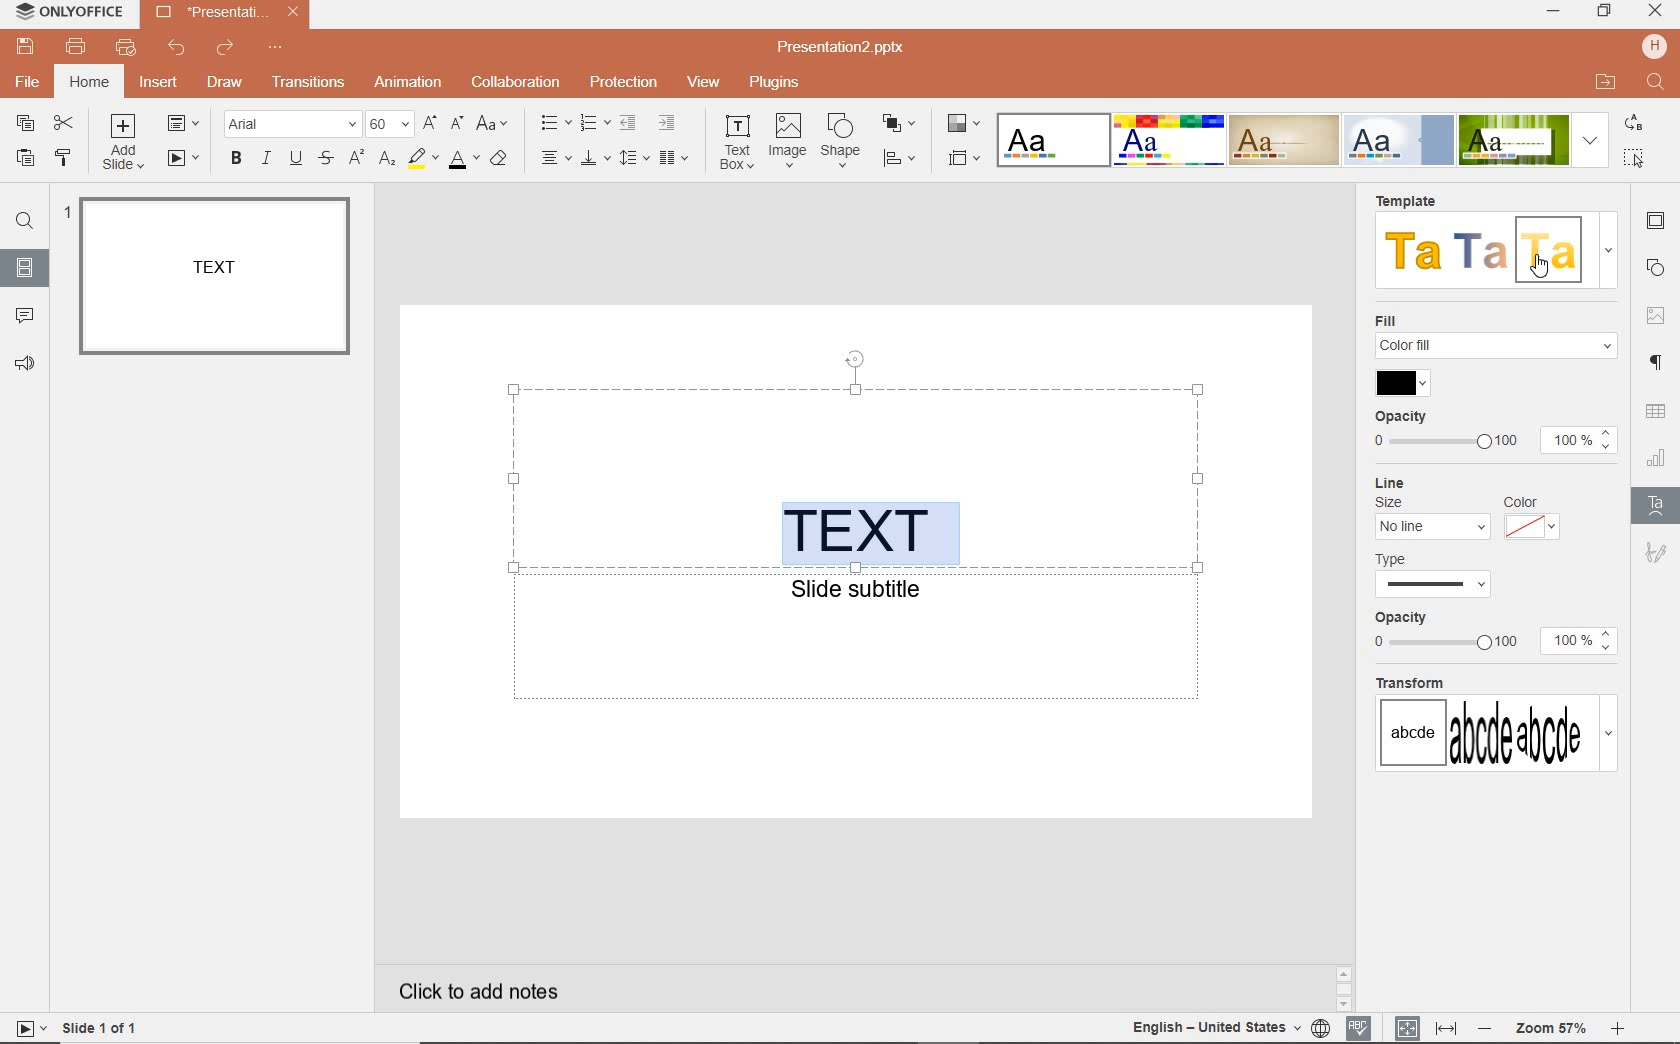 The height and width of the screenshot is (1044, 1680). I want to click on transform, so click(1496, 726).